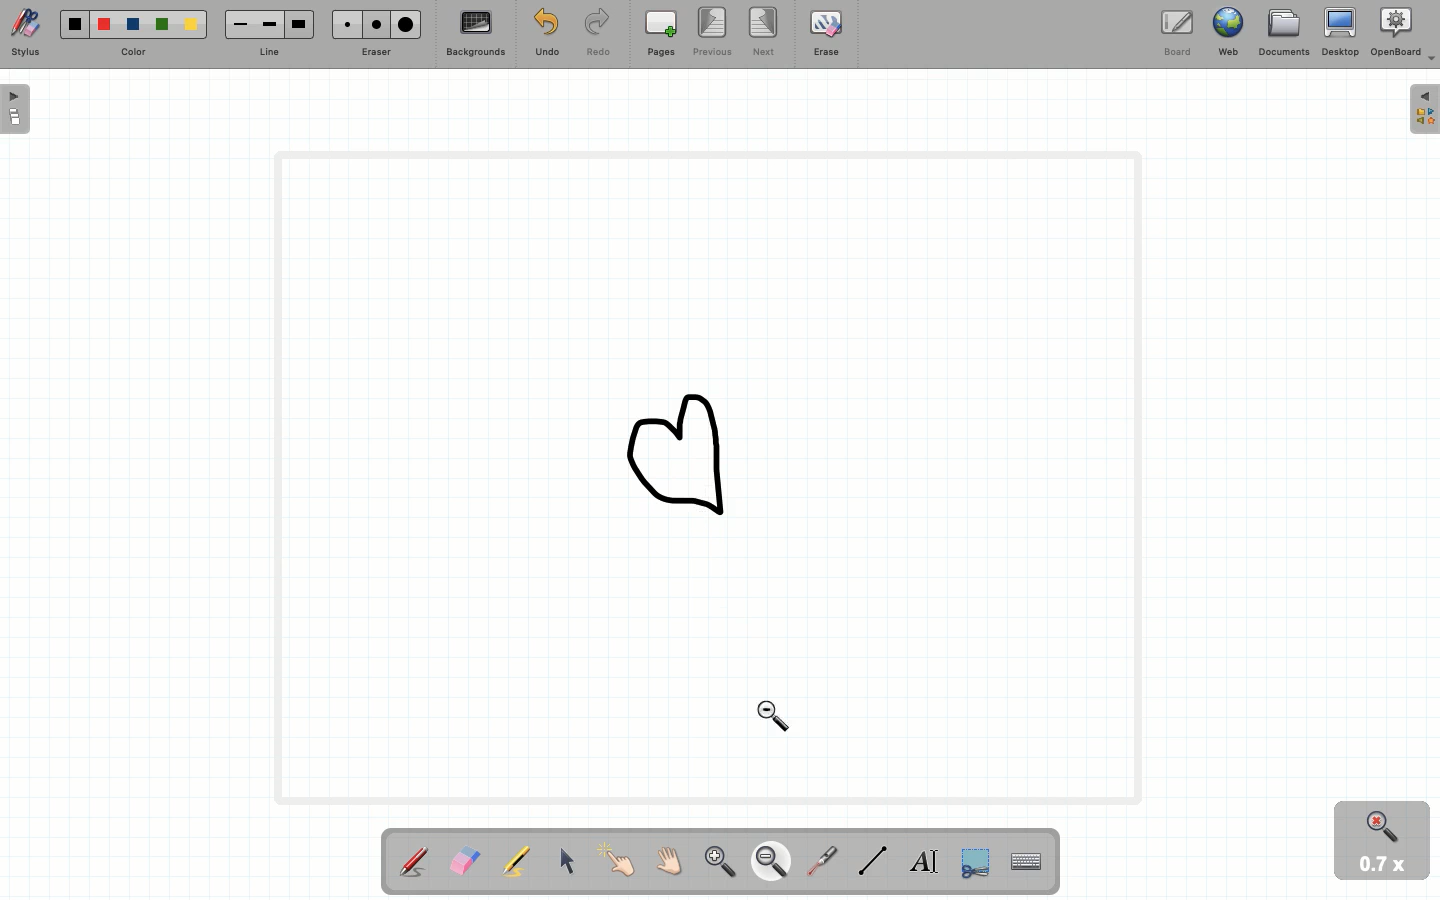  Describe the element at coordinates (595, 34) in the screenshot. I see `Redo` at that location.